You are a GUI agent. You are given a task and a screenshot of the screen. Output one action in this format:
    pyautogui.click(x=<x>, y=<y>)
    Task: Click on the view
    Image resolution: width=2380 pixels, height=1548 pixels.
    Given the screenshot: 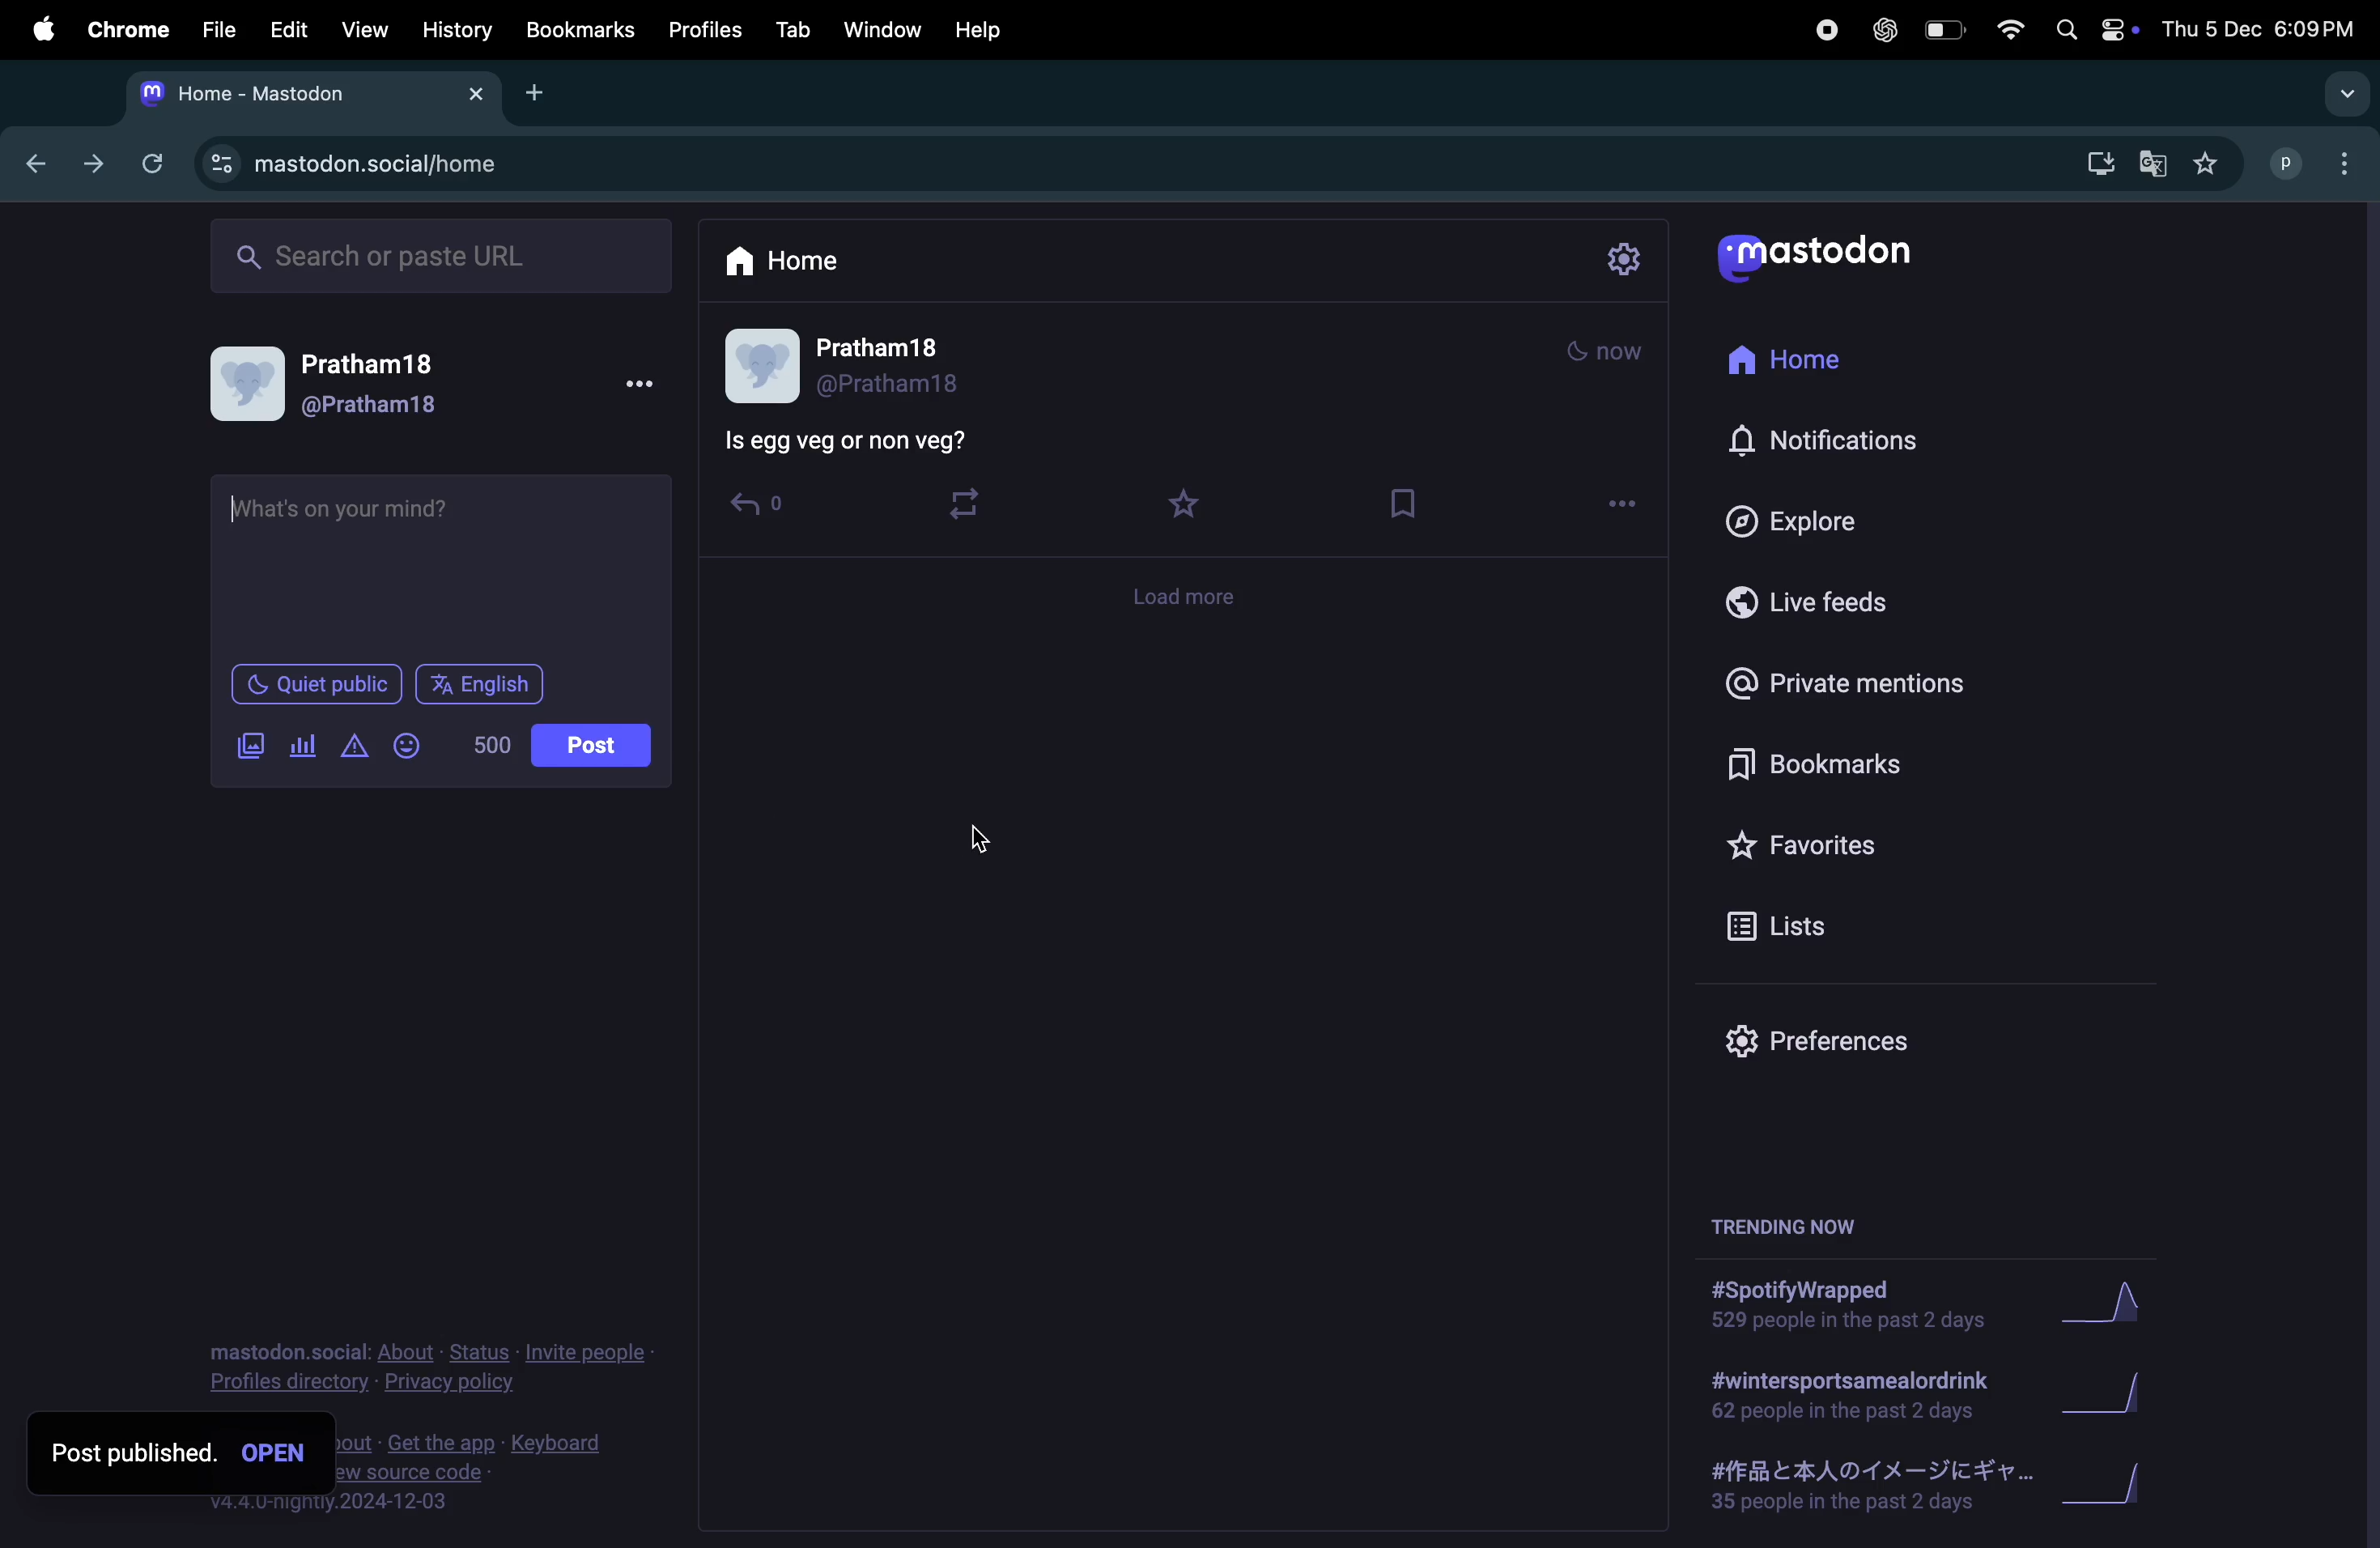 What is the action you would take?
    pyautogui.click(x=360, y=29)
    